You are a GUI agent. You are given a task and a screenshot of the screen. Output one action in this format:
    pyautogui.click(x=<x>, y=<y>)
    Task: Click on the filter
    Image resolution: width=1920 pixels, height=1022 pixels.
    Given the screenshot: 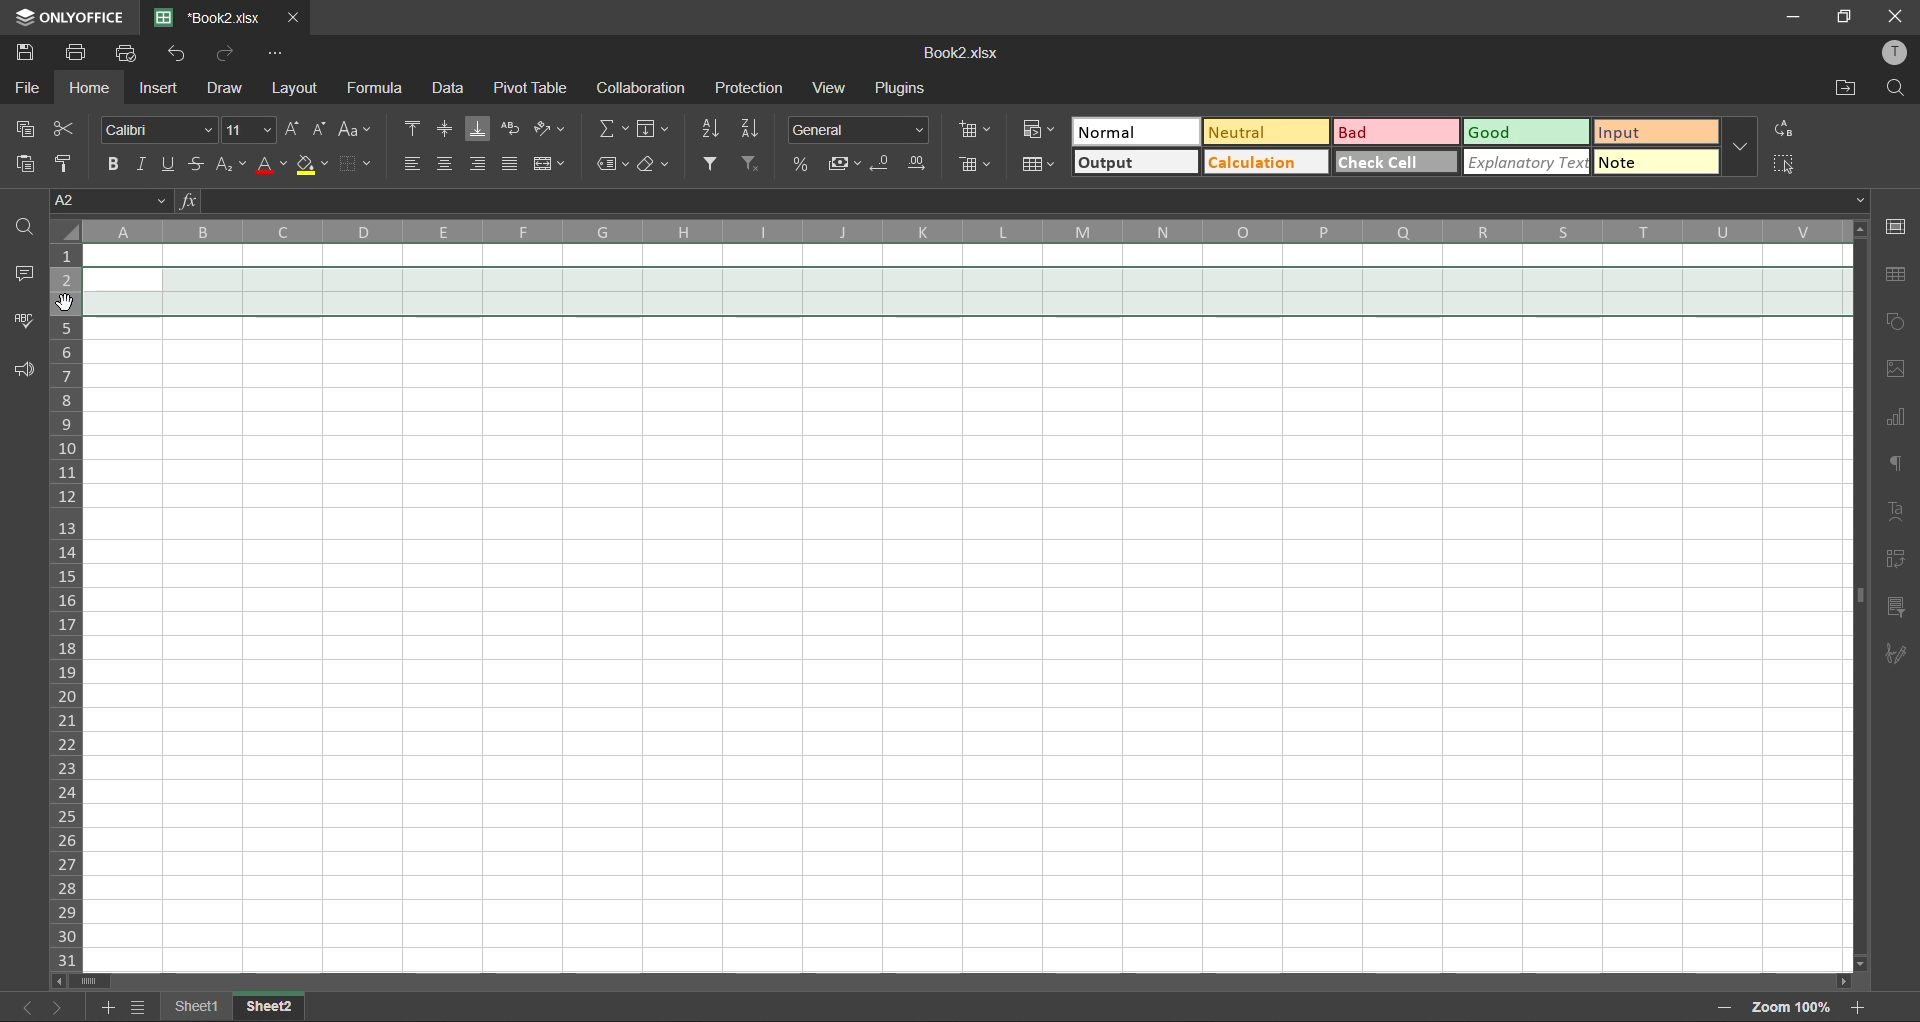 What is the action you would take?
    pyautogui.click(x=714, y=164)
    